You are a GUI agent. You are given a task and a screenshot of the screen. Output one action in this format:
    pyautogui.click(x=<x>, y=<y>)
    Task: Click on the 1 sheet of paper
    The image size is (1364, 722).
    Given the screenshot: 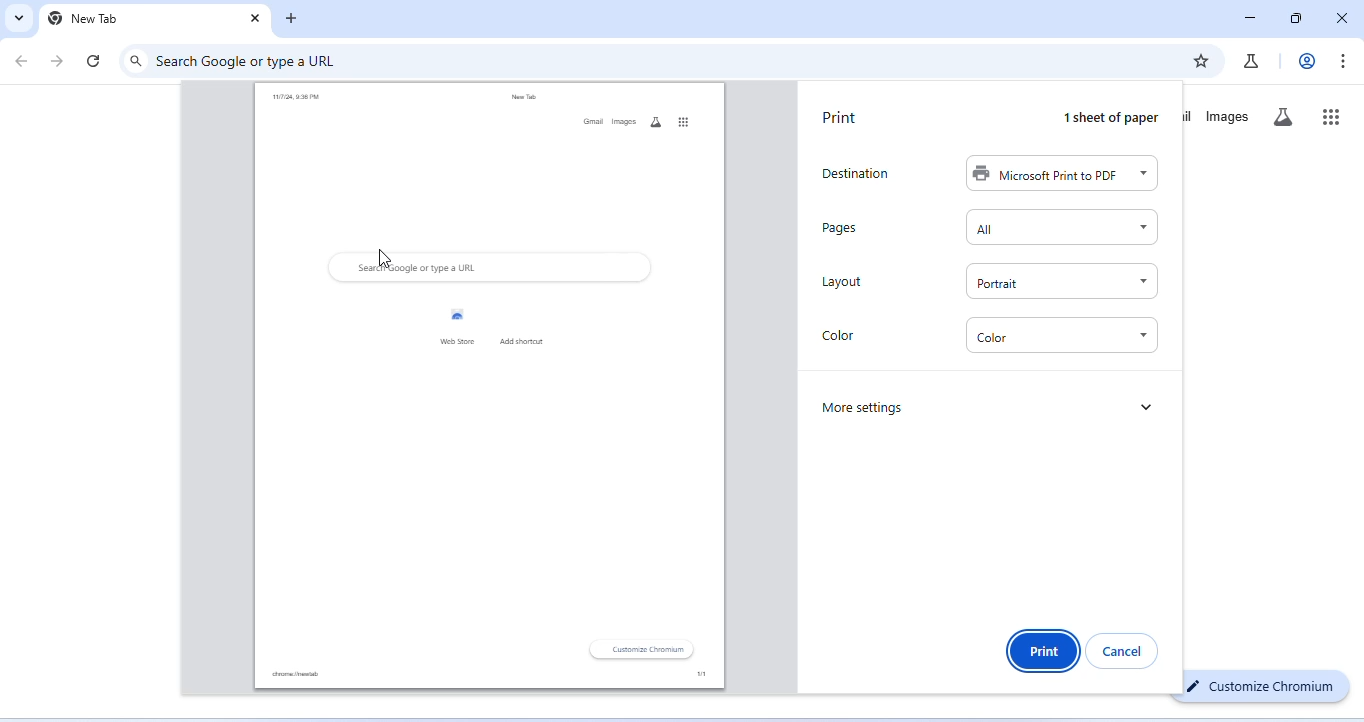 What is the action you would take?
    pyautogui.click(x=1113, y=118)
    